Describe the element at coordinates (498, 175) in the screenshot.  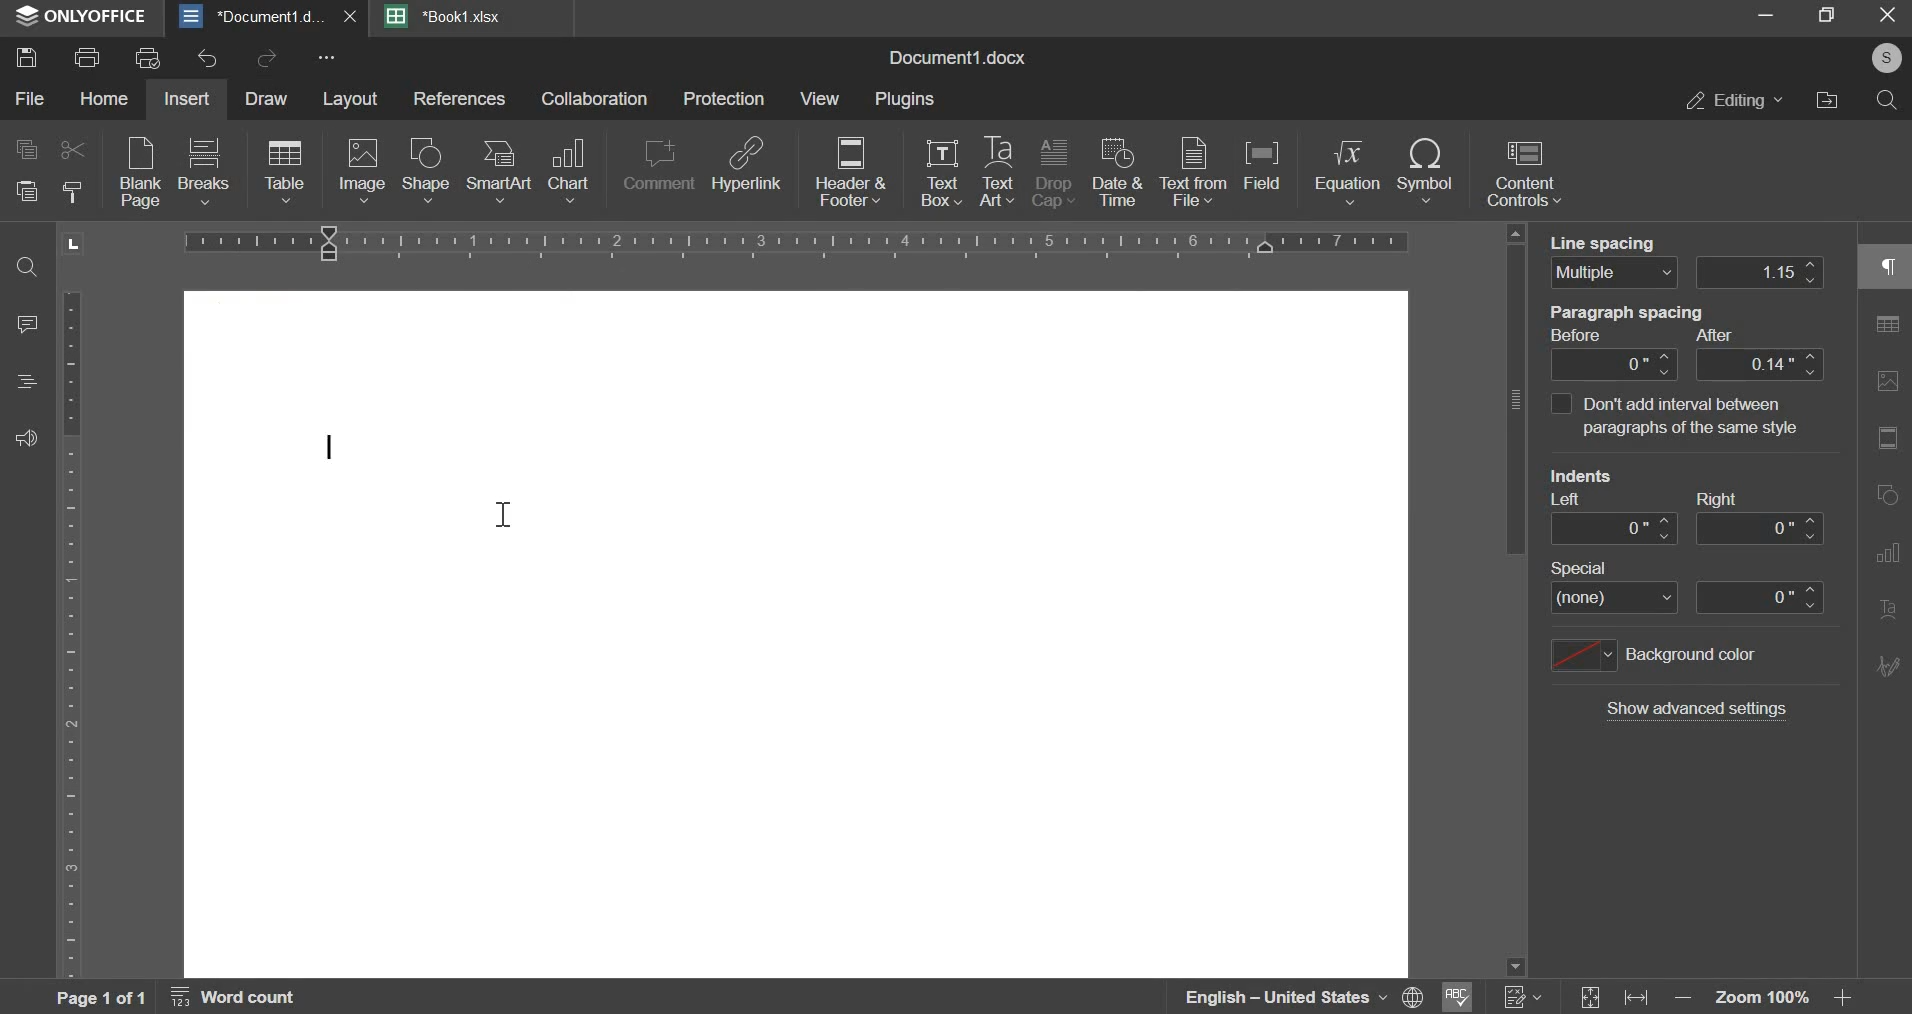
I see `smart art` at that location.